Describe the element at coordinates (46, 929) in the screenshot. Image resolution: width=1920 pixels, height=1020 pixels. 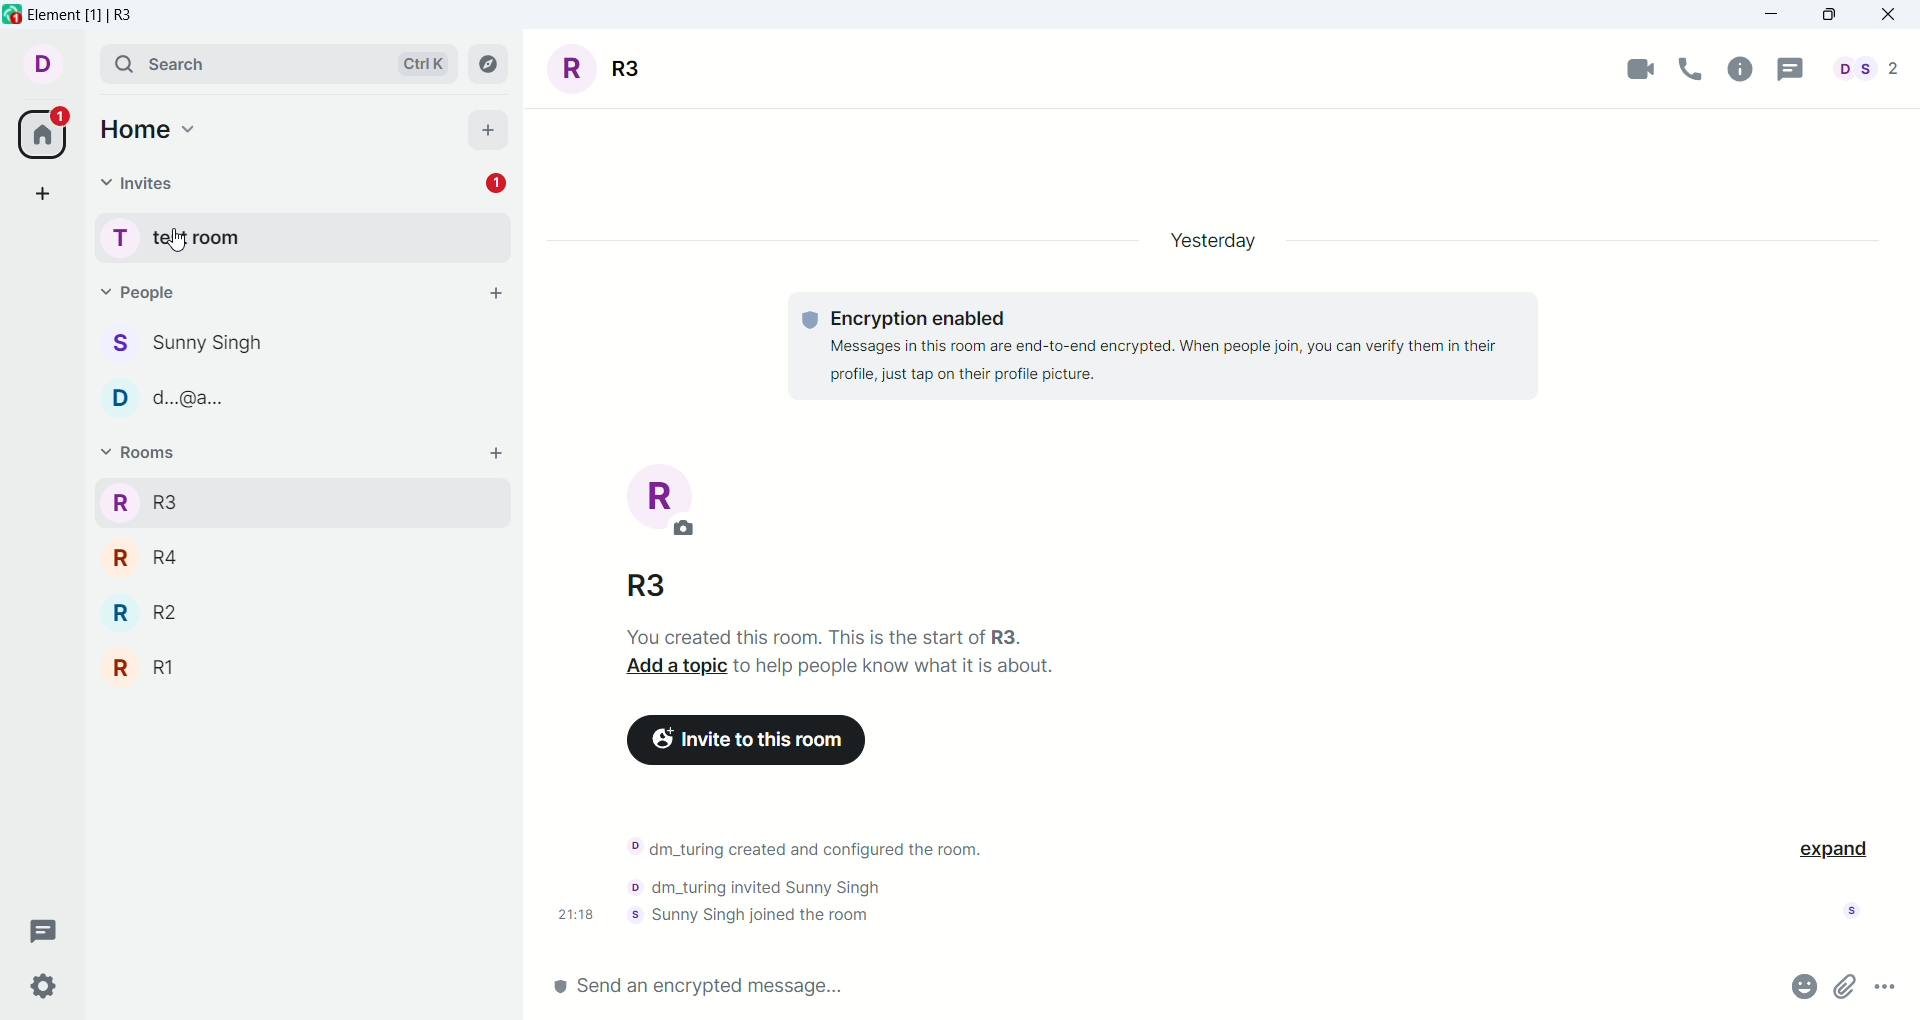
I see `threads` at that location.